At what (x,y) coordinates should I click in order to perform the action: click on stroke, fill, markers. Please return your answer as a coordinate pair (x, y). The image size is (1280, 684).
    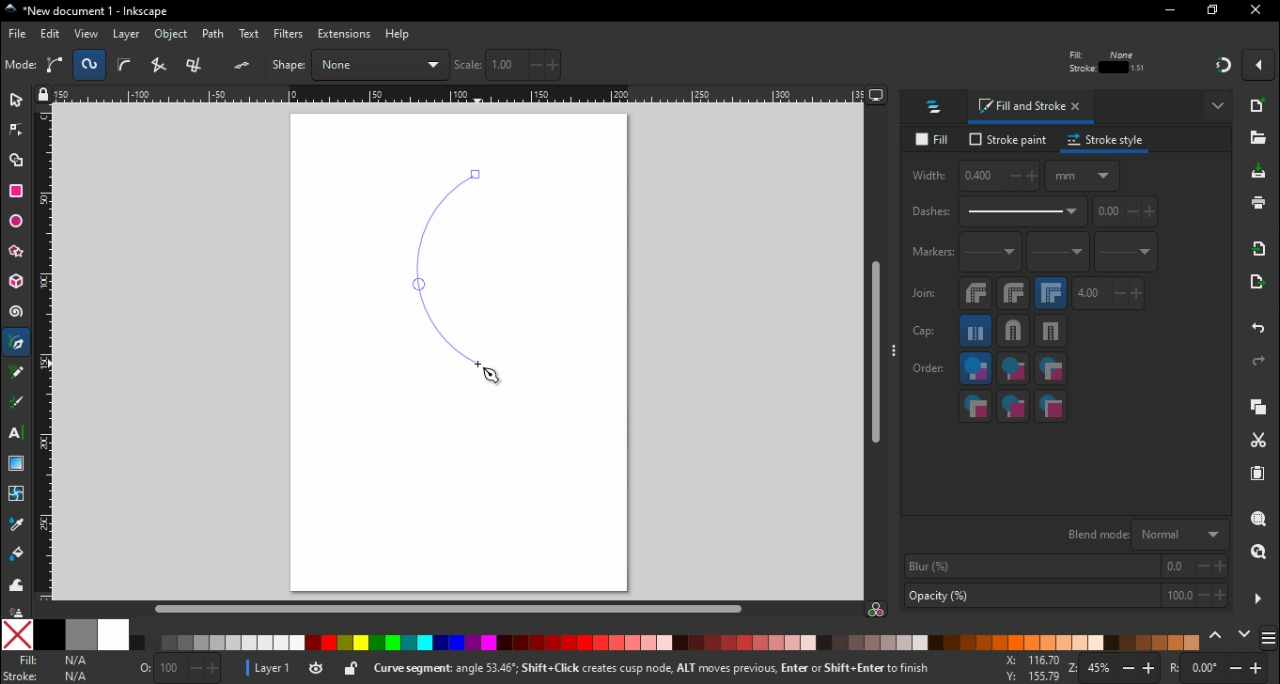
    Looking at the image, I should click on (1013, 372).